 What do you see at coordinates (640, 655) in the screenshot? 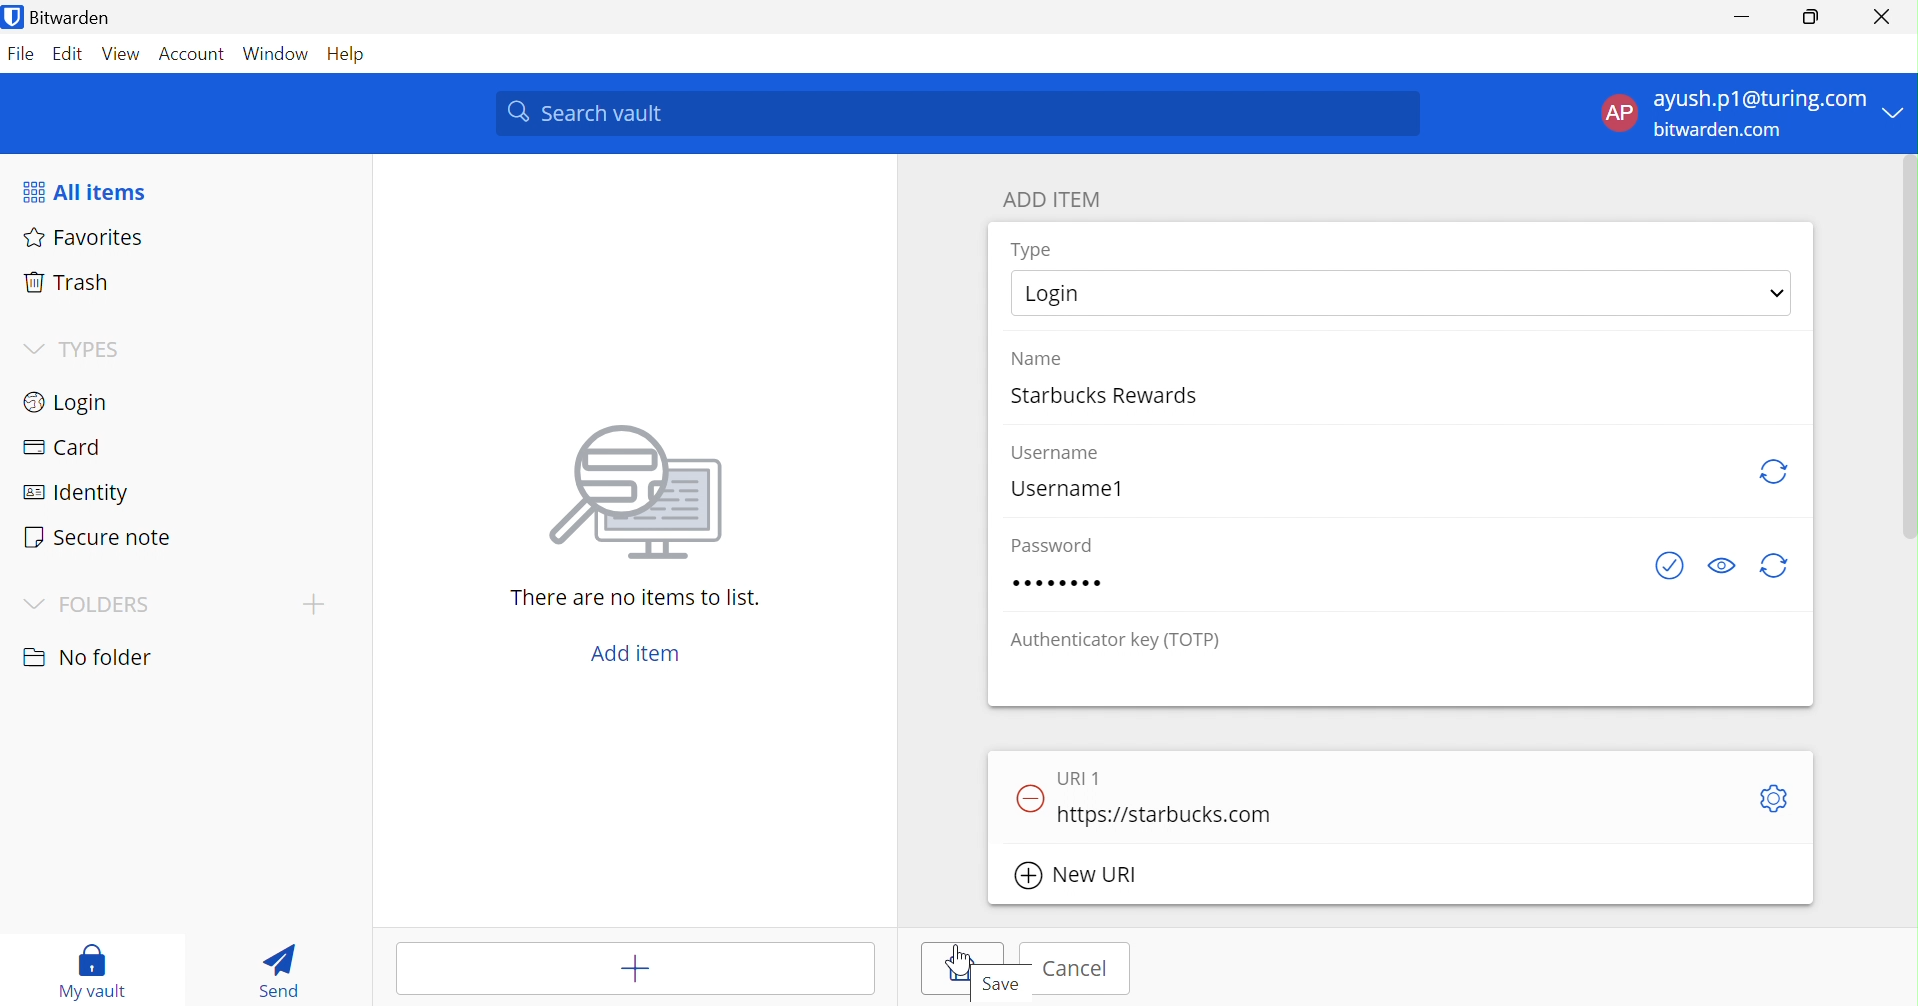
I see `Add item` at bounding box center [640, 655].